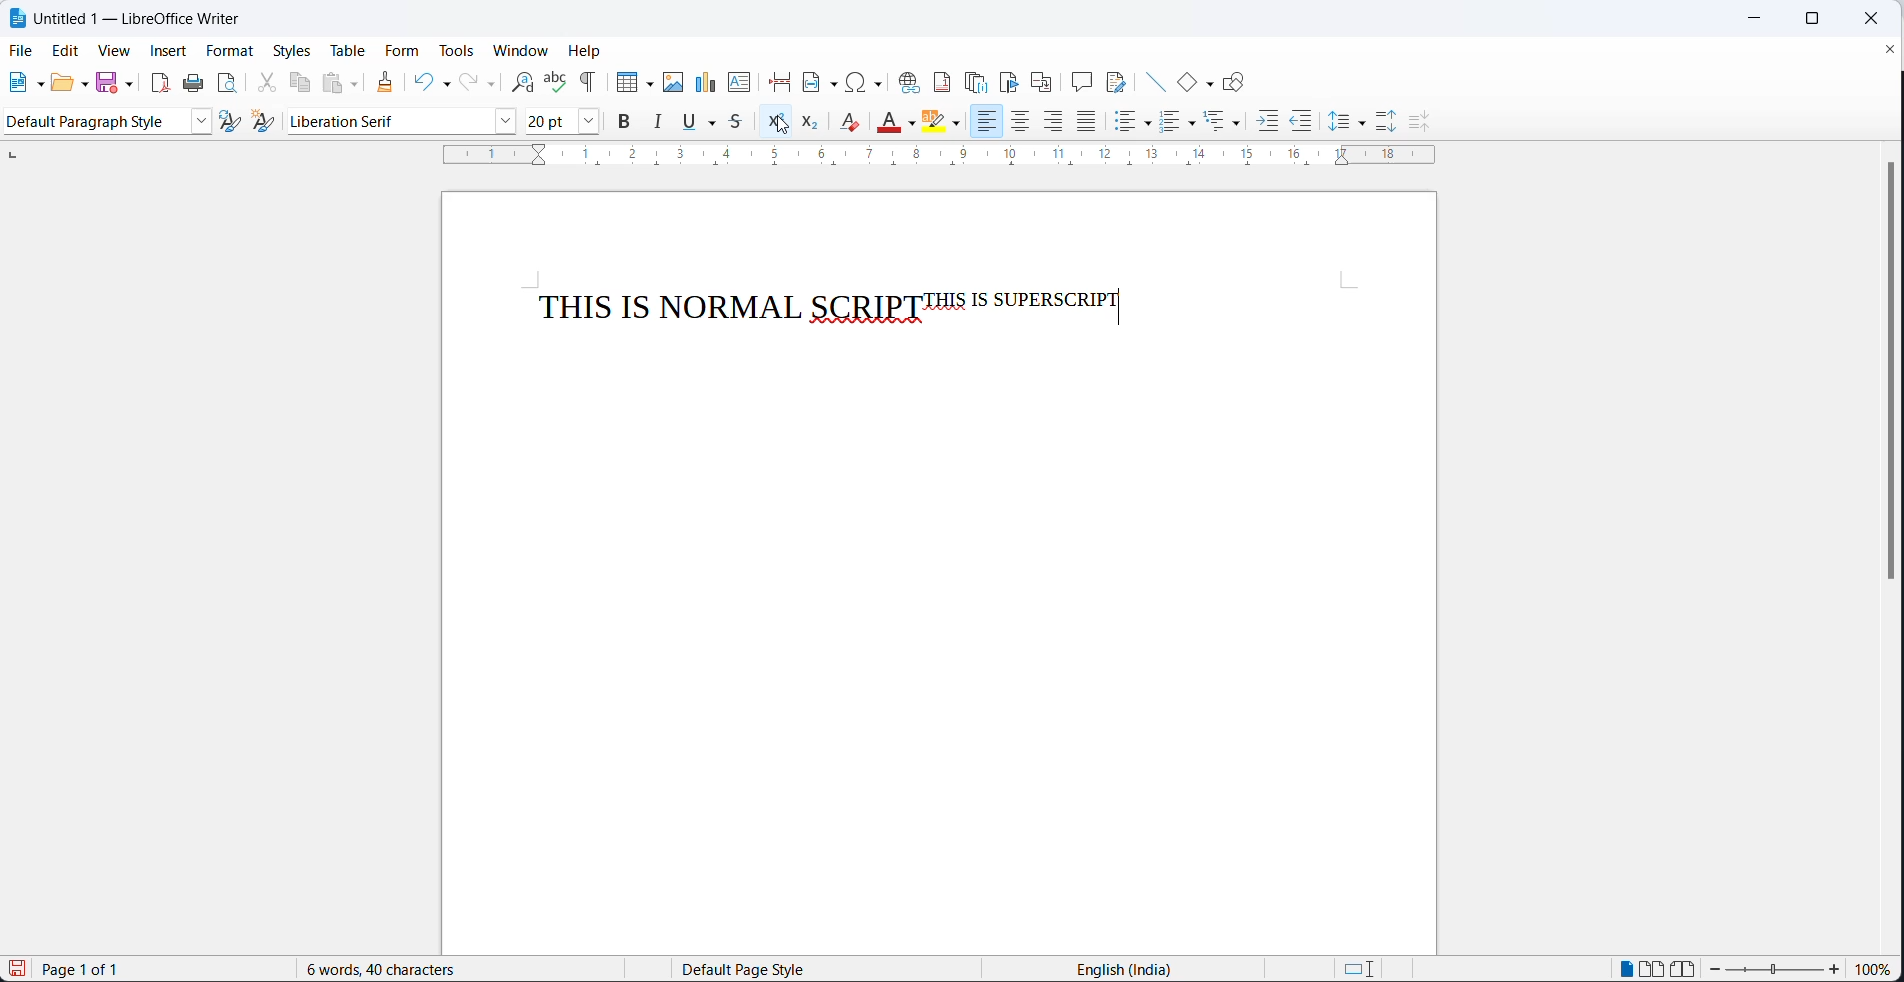  I want to click on close document, so click(1888, 48).